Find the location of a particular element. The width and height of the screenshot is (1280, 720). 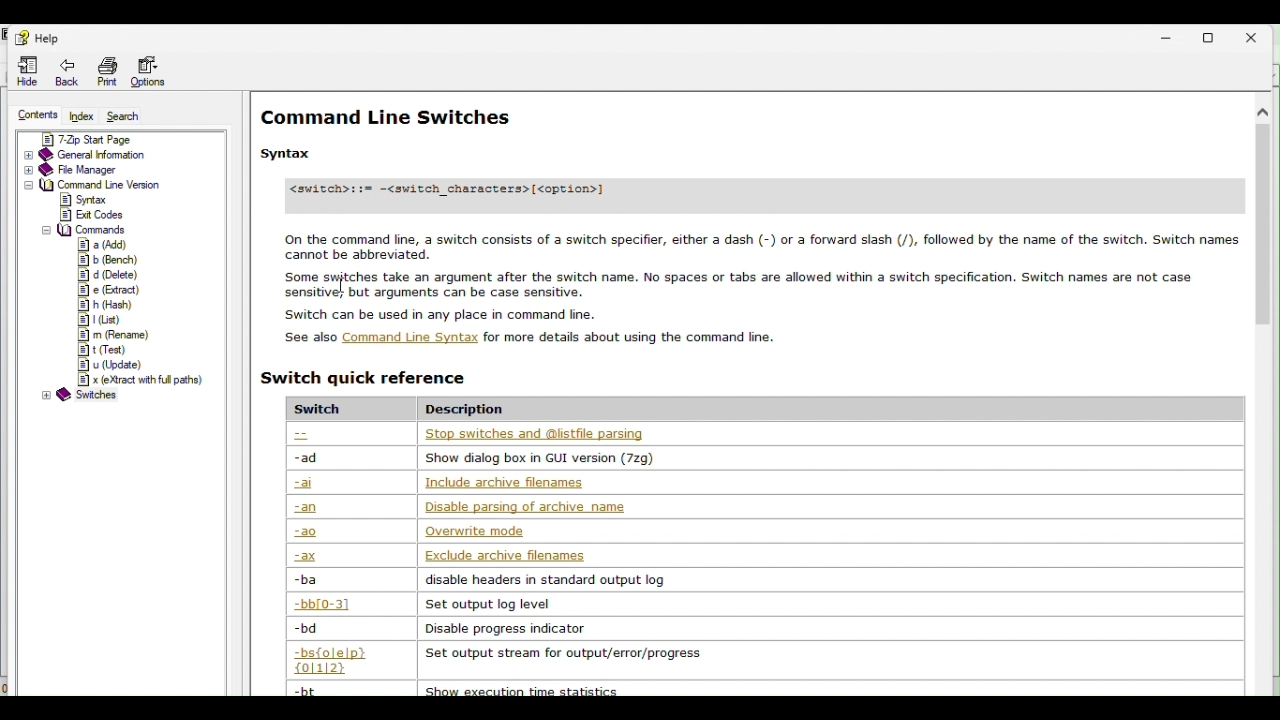

-bb (0-3) is located at coordinates (323, 604).